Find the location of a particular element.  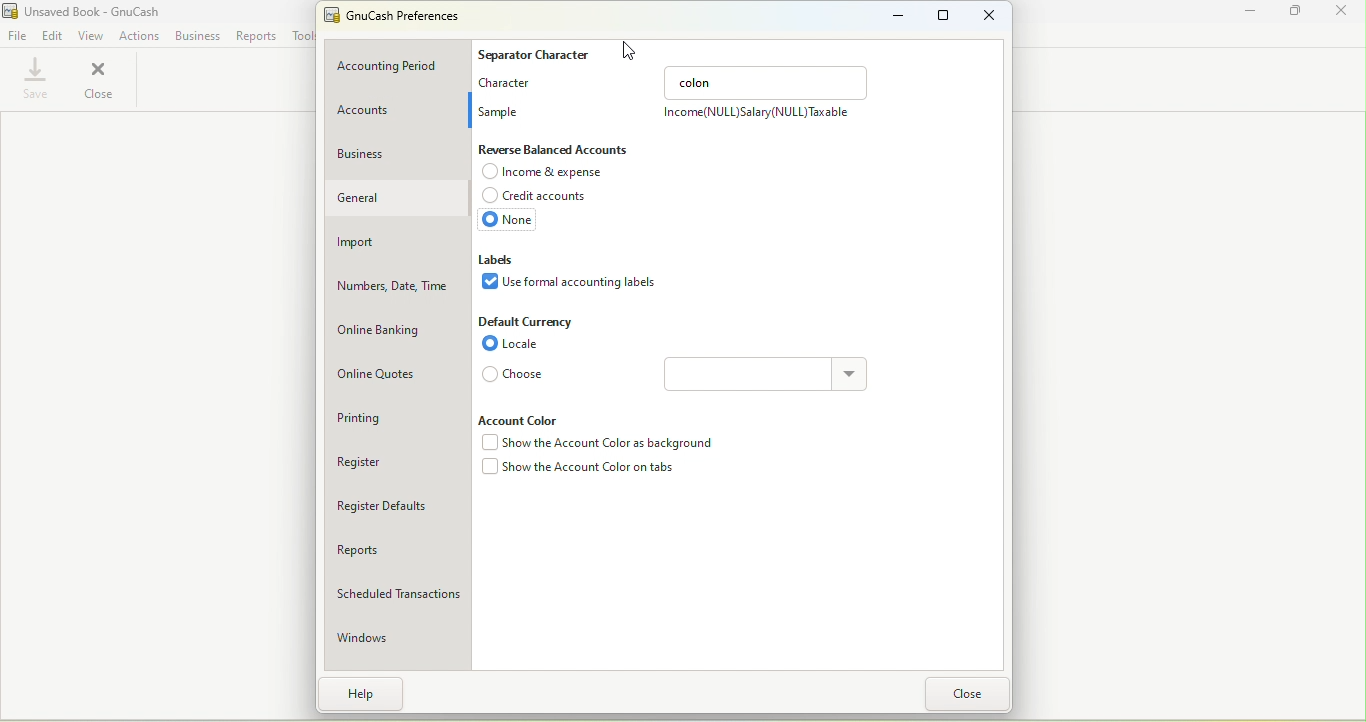

Sample is located at coordinates (502, 109).